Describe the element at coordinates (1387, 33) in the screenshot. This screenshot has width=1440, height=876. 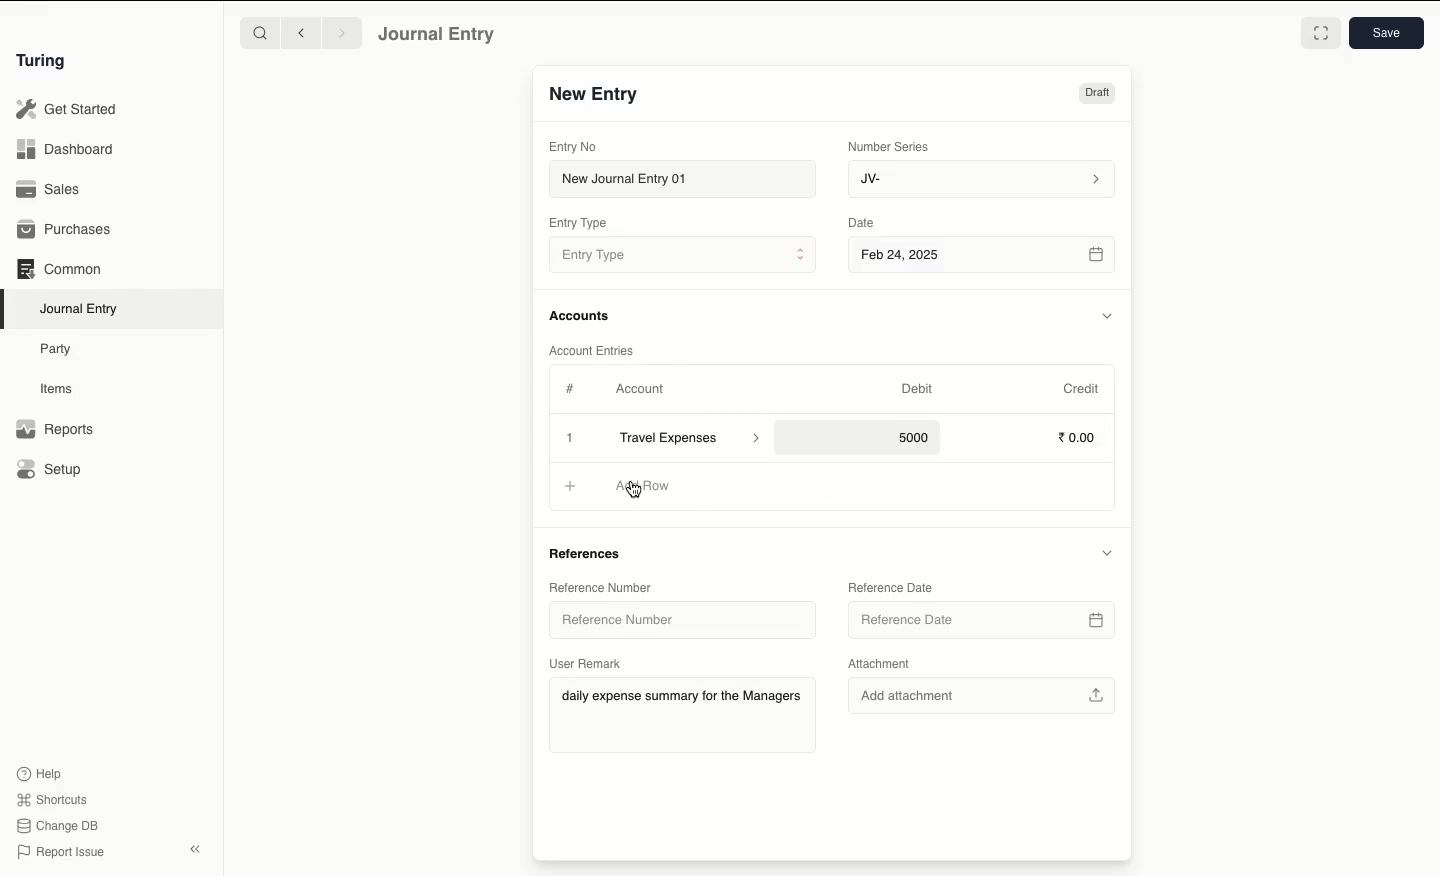
I see `Save` at that location.